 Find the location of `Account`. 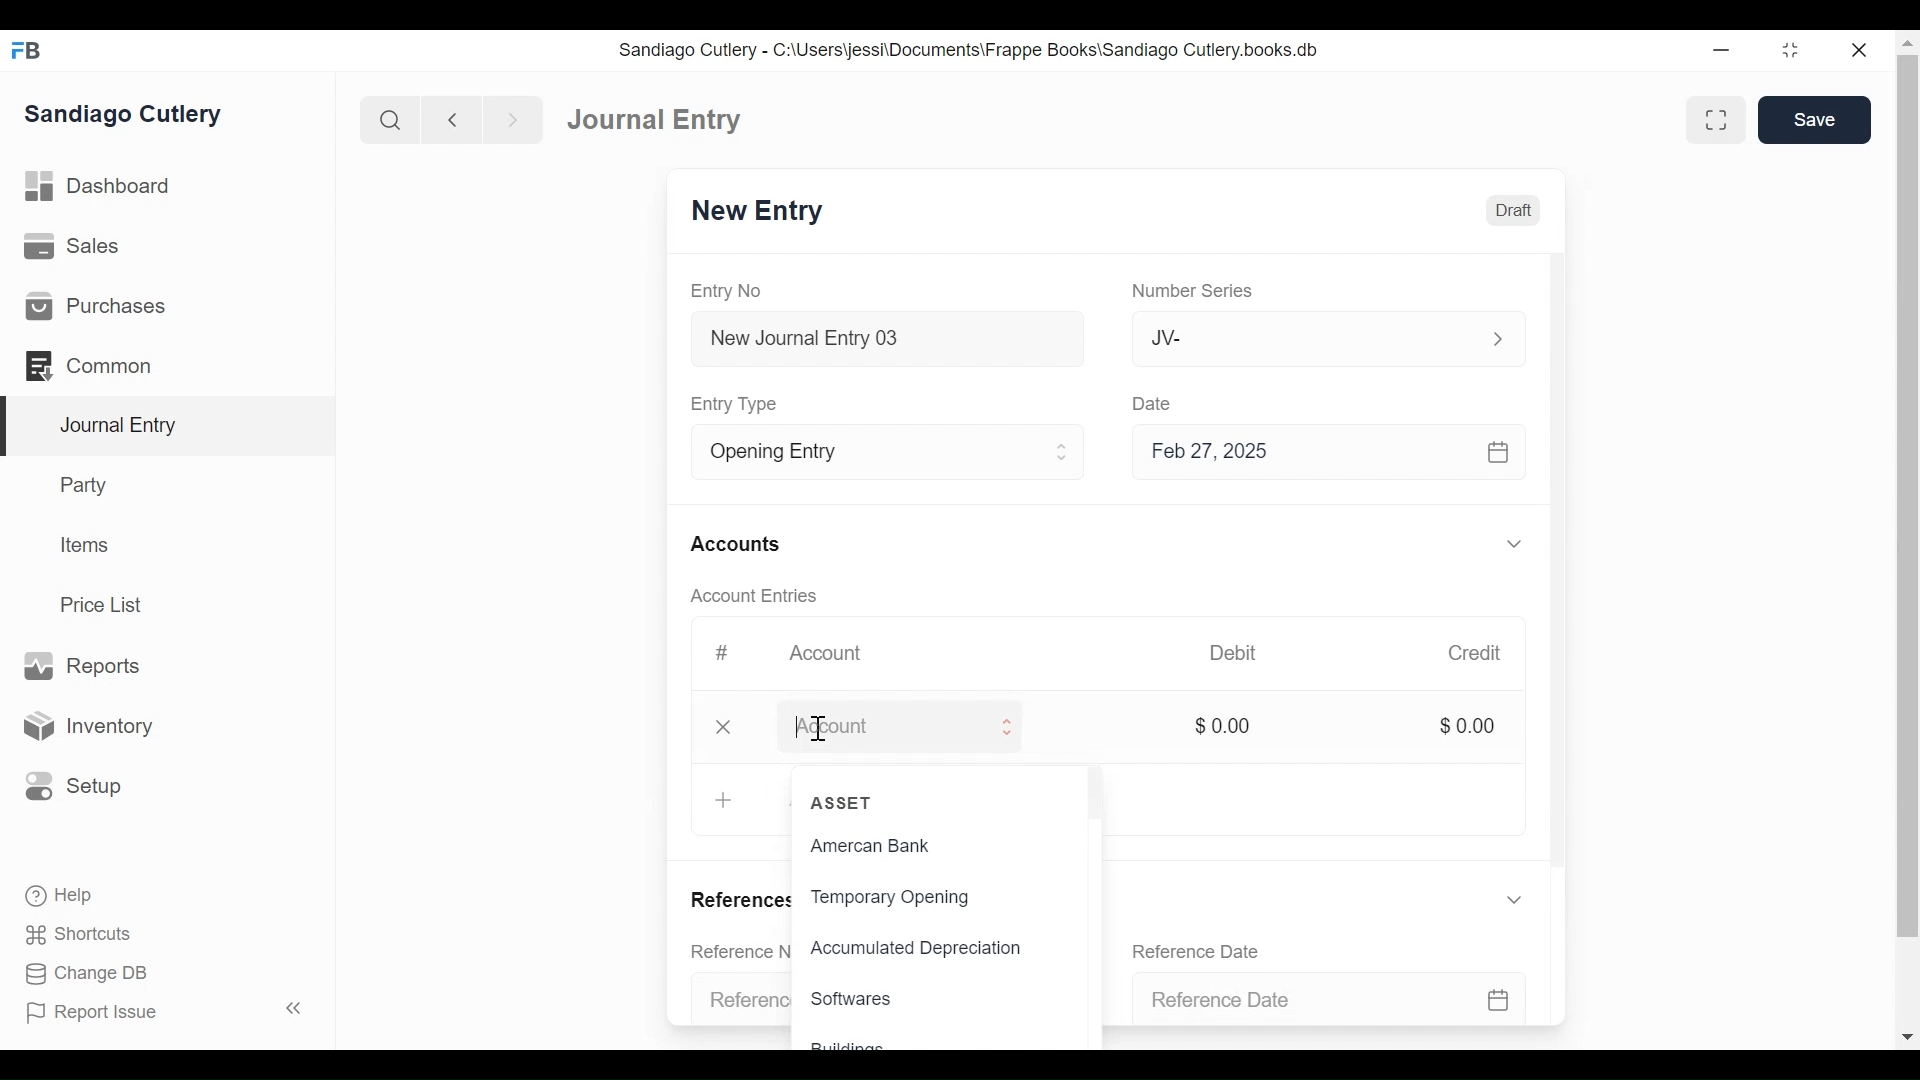

Account is located at coordinates (834, 654).